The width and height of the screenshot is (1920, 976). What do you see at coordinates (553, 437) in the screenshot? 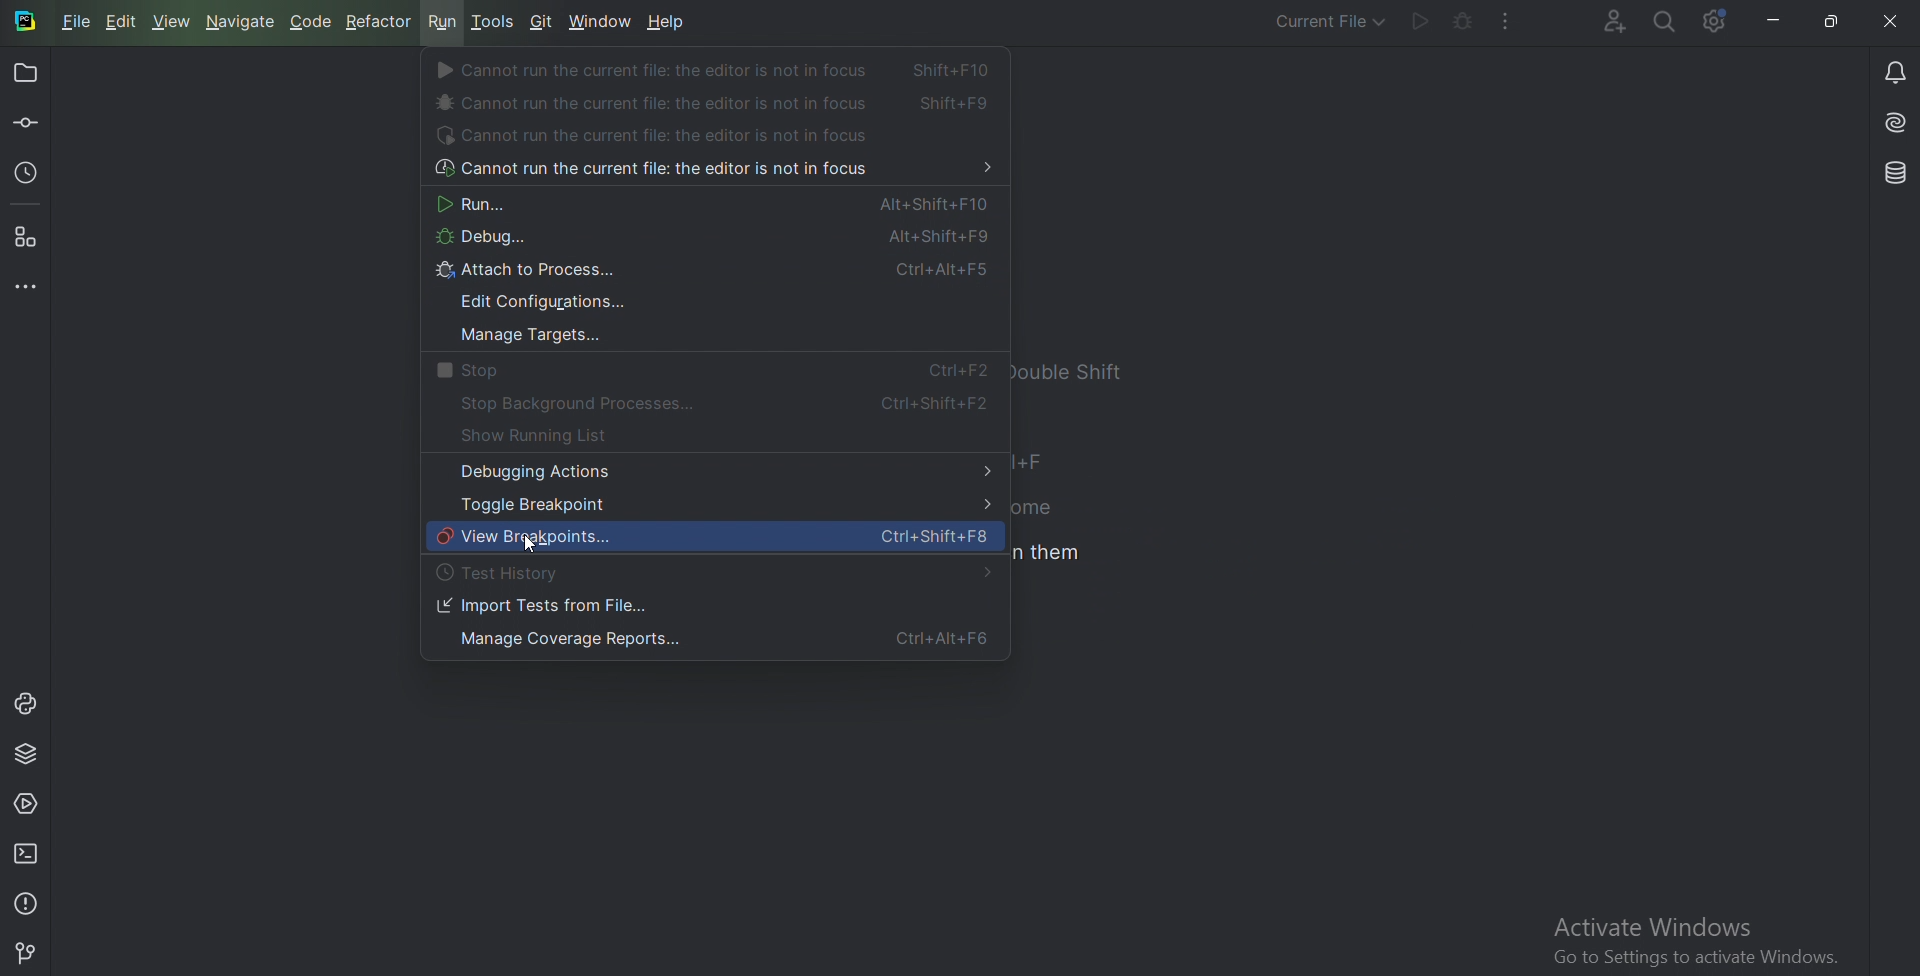
I see `Show running list` at bounding box center [553, 437].